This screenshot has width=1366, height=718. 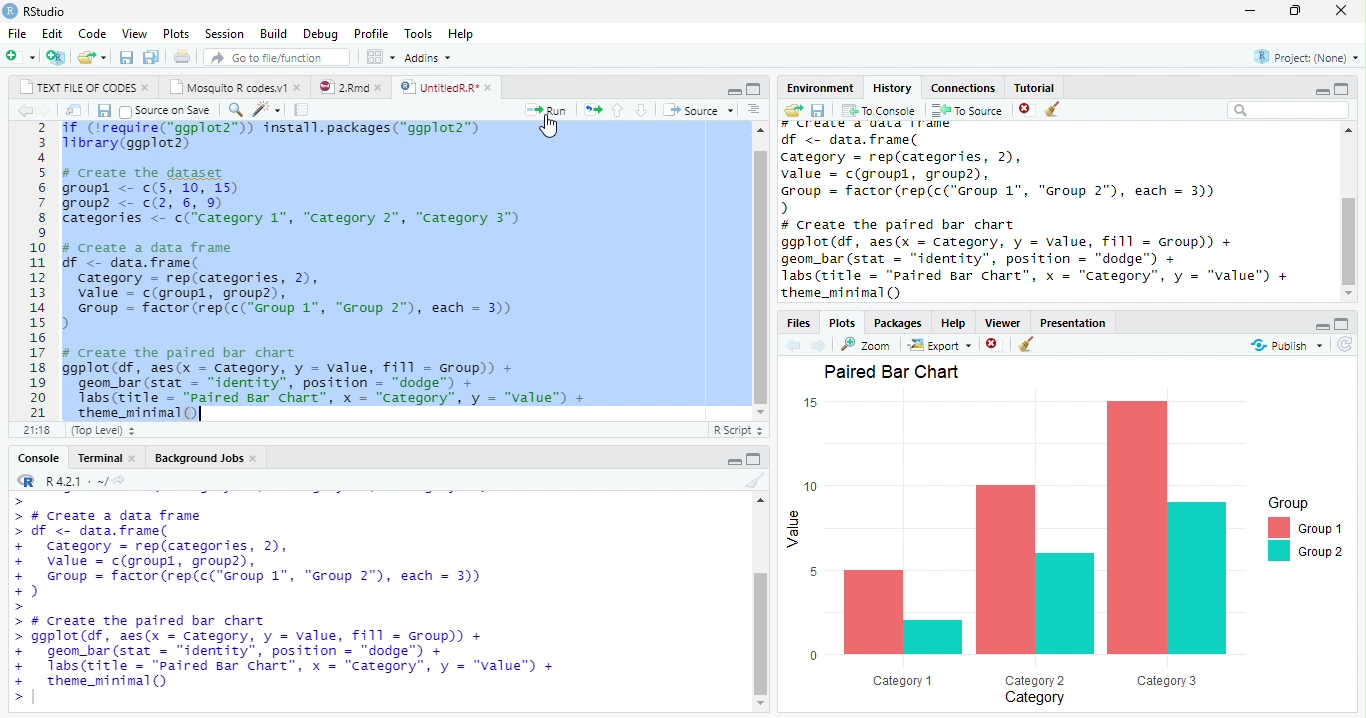 What do you see at coordinates (822, 345) in the screenshot?
I see `next plot` at bounding box center [822, 345].